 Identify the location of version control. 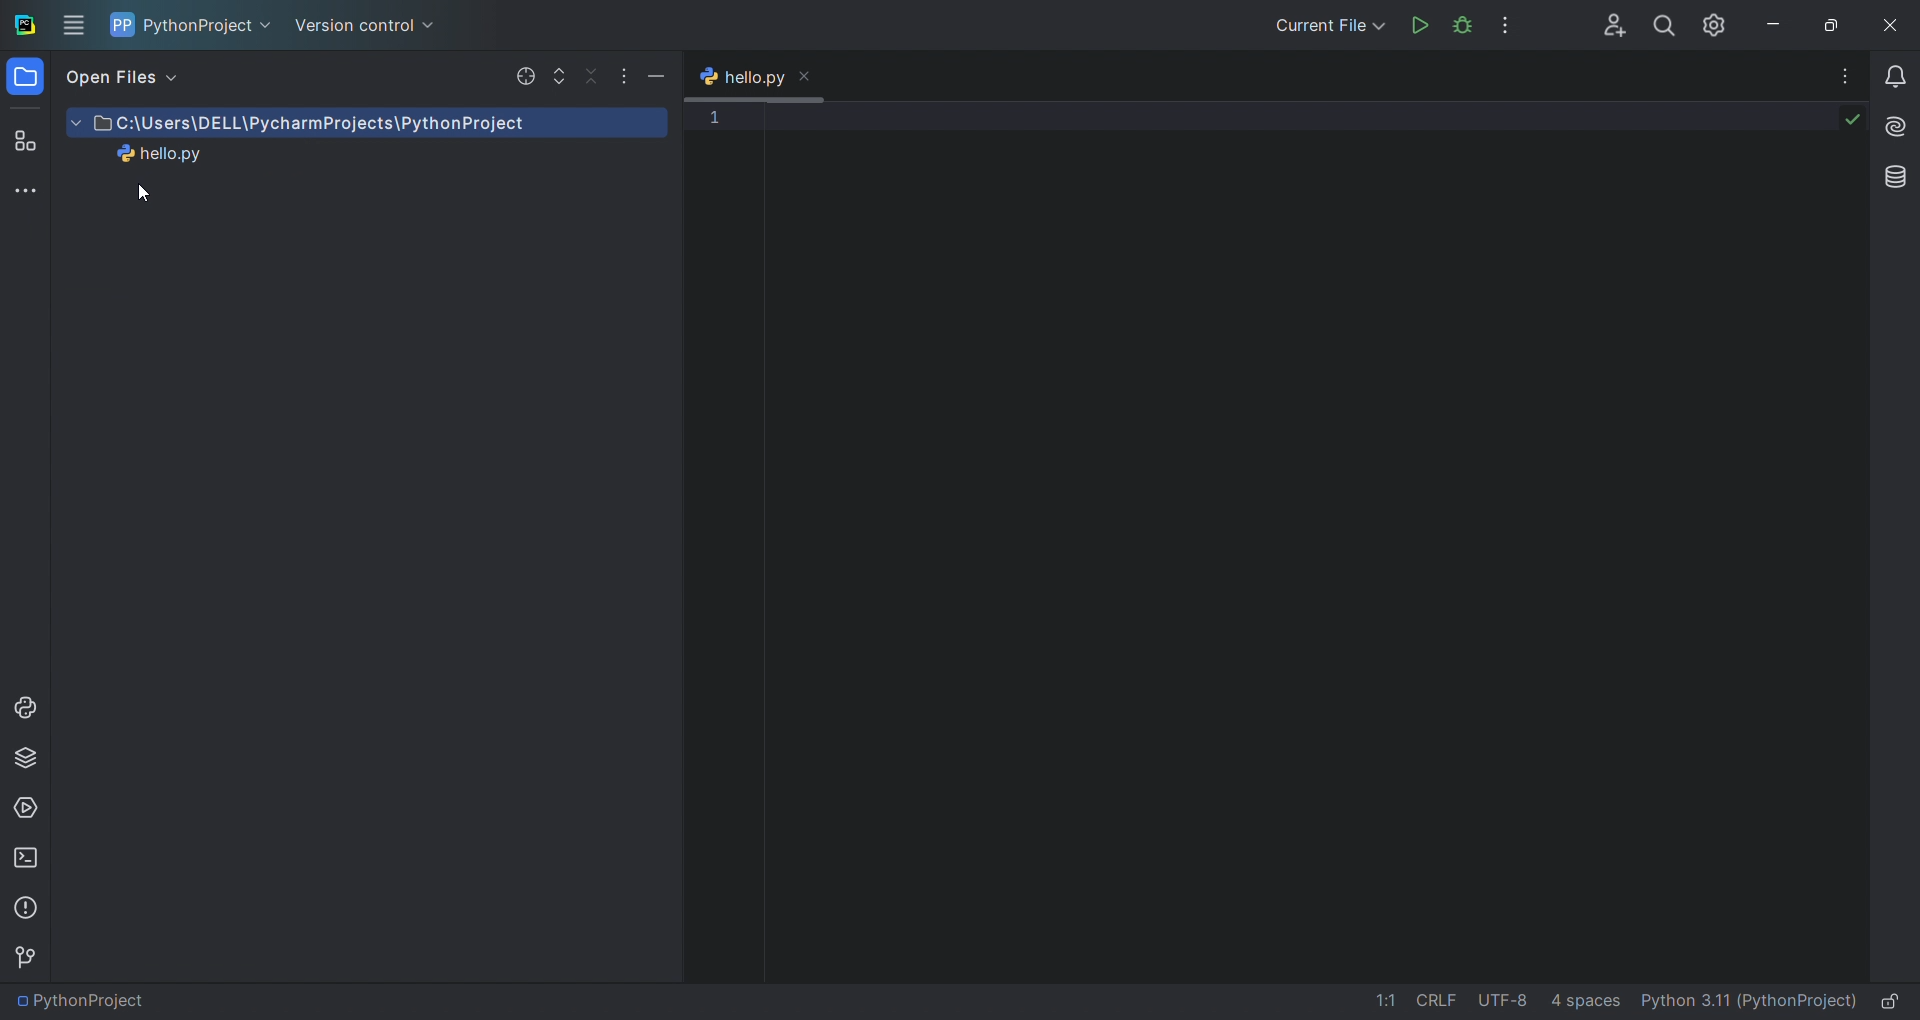
(372, 28).